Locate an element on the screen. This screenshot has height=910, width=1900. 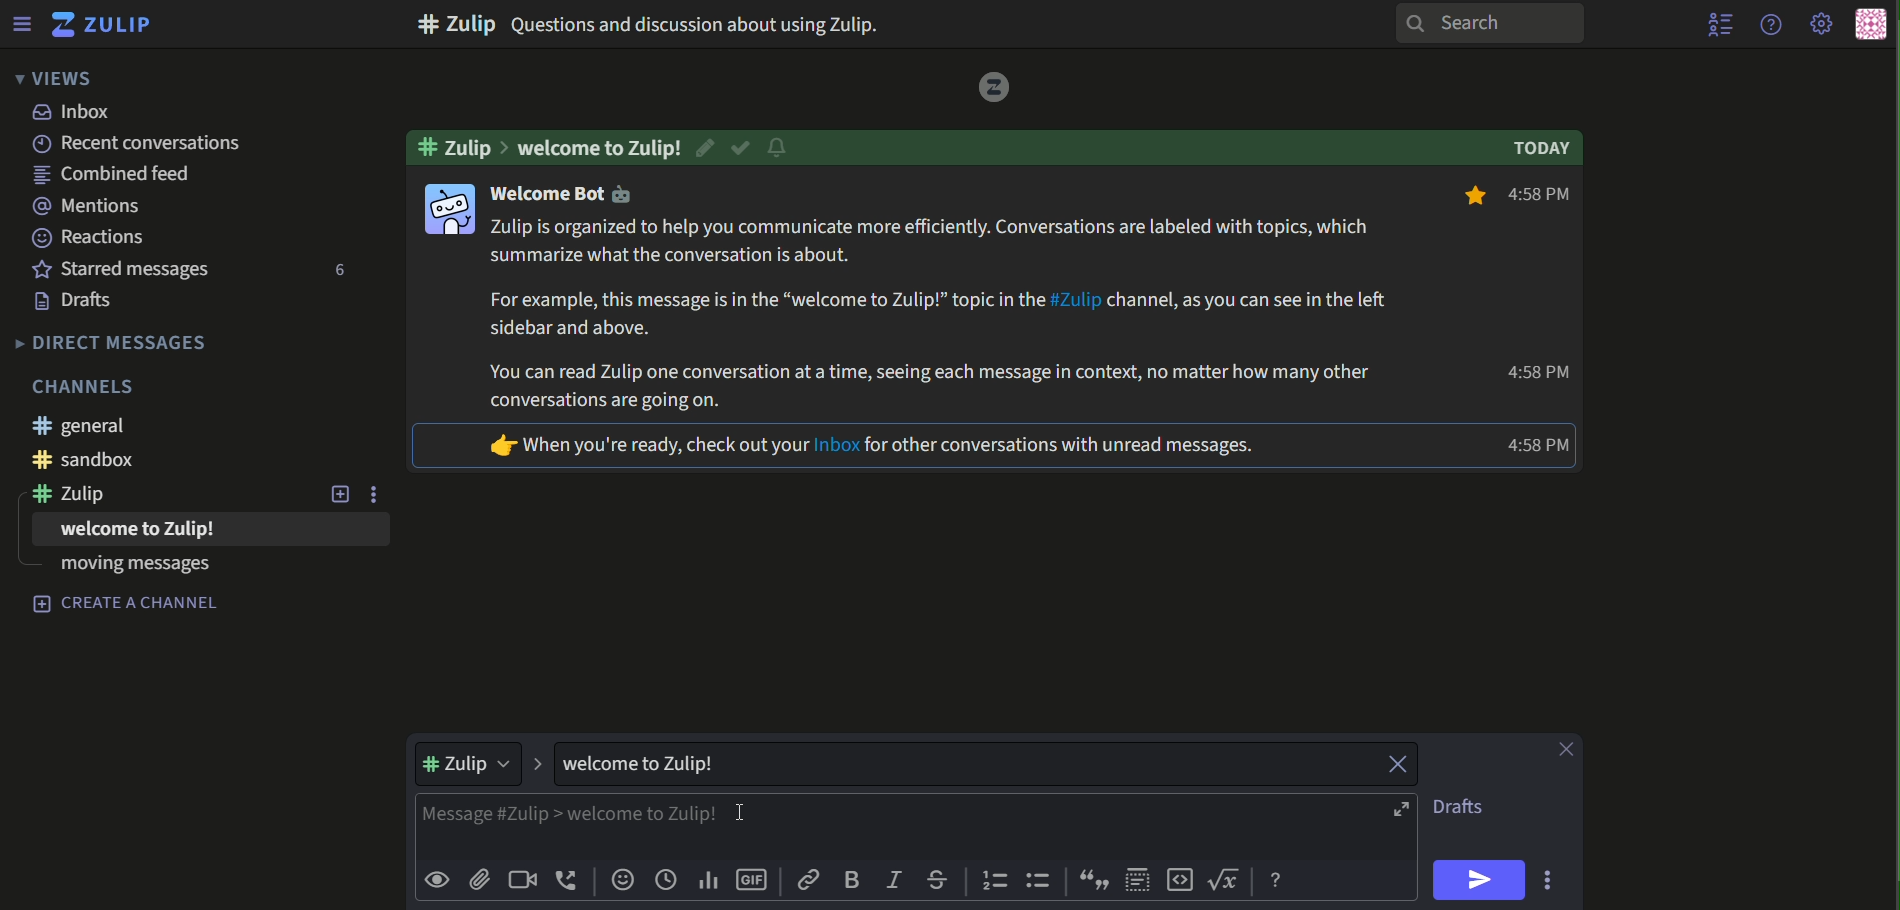
icon is located at coordinates (448, 208).